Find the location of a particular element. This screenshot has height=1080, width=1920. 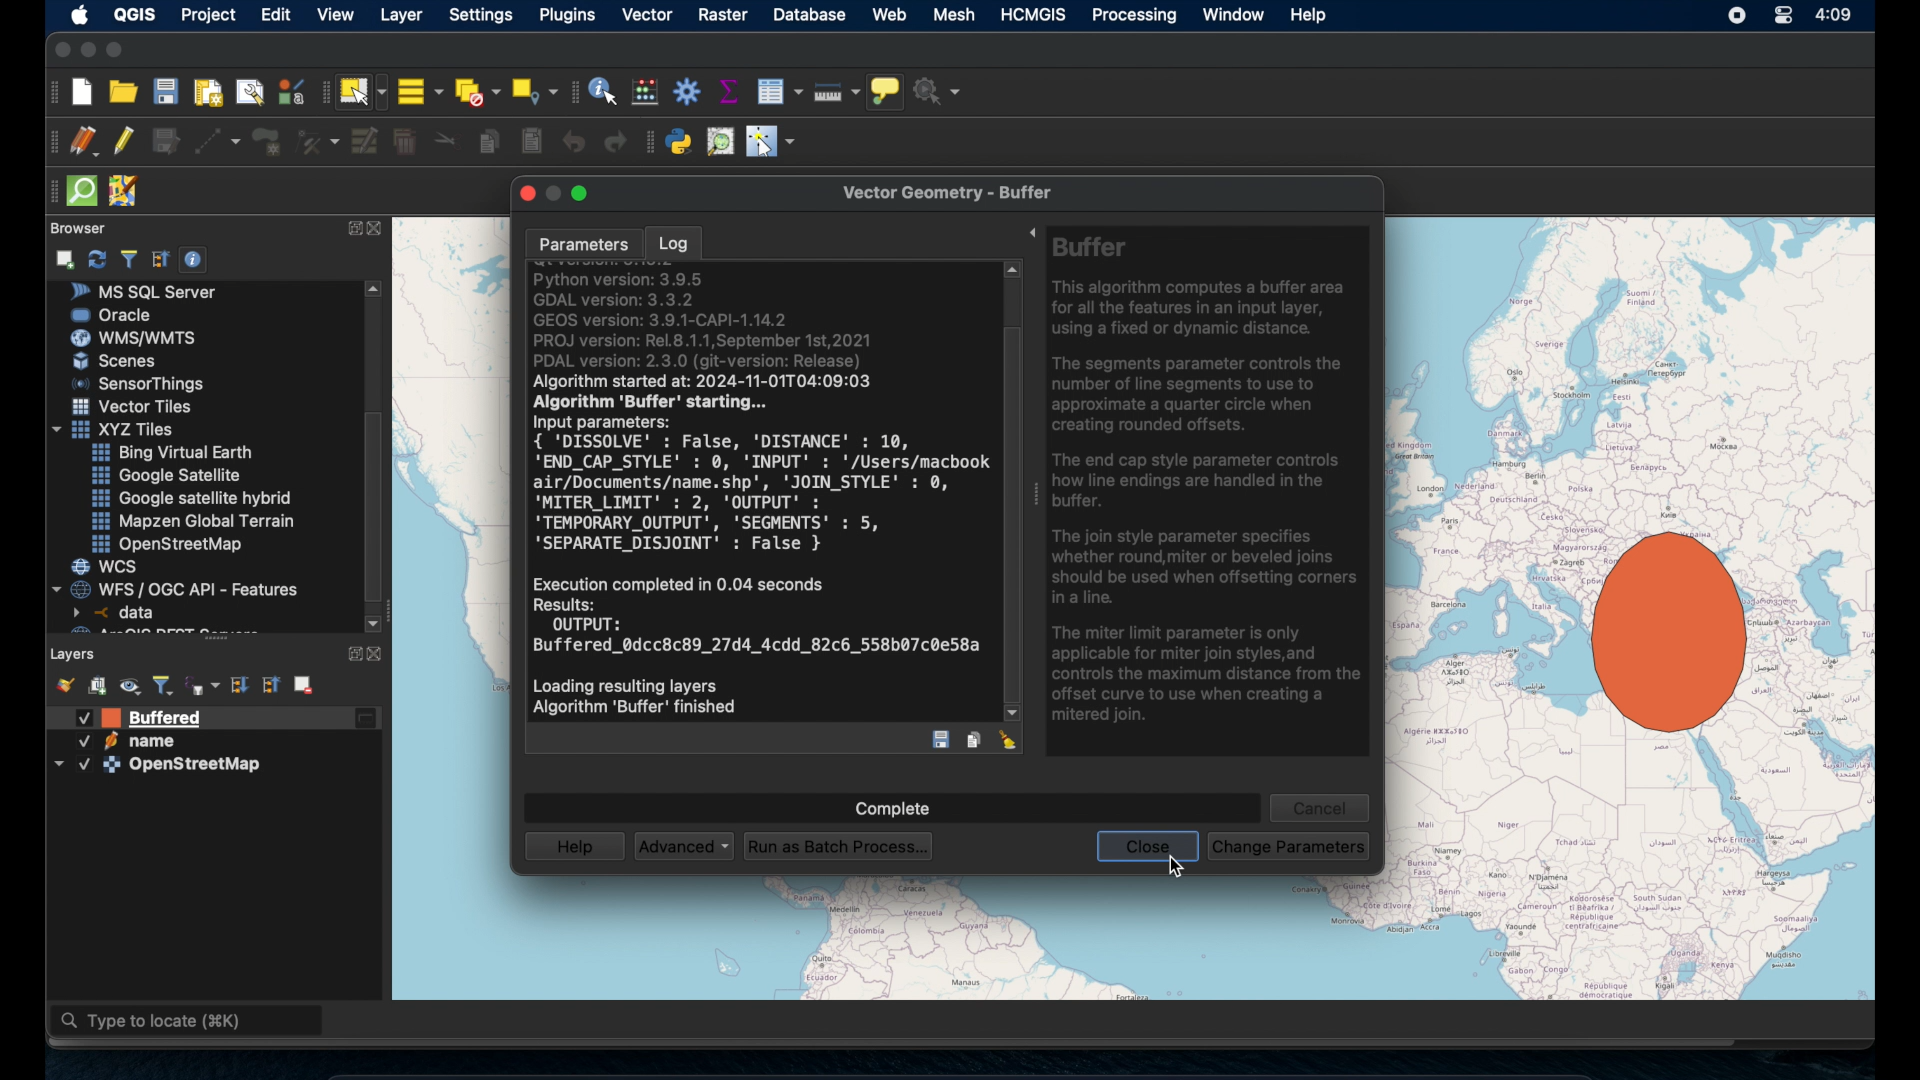

show map tips is located at coordinates (887, 91).